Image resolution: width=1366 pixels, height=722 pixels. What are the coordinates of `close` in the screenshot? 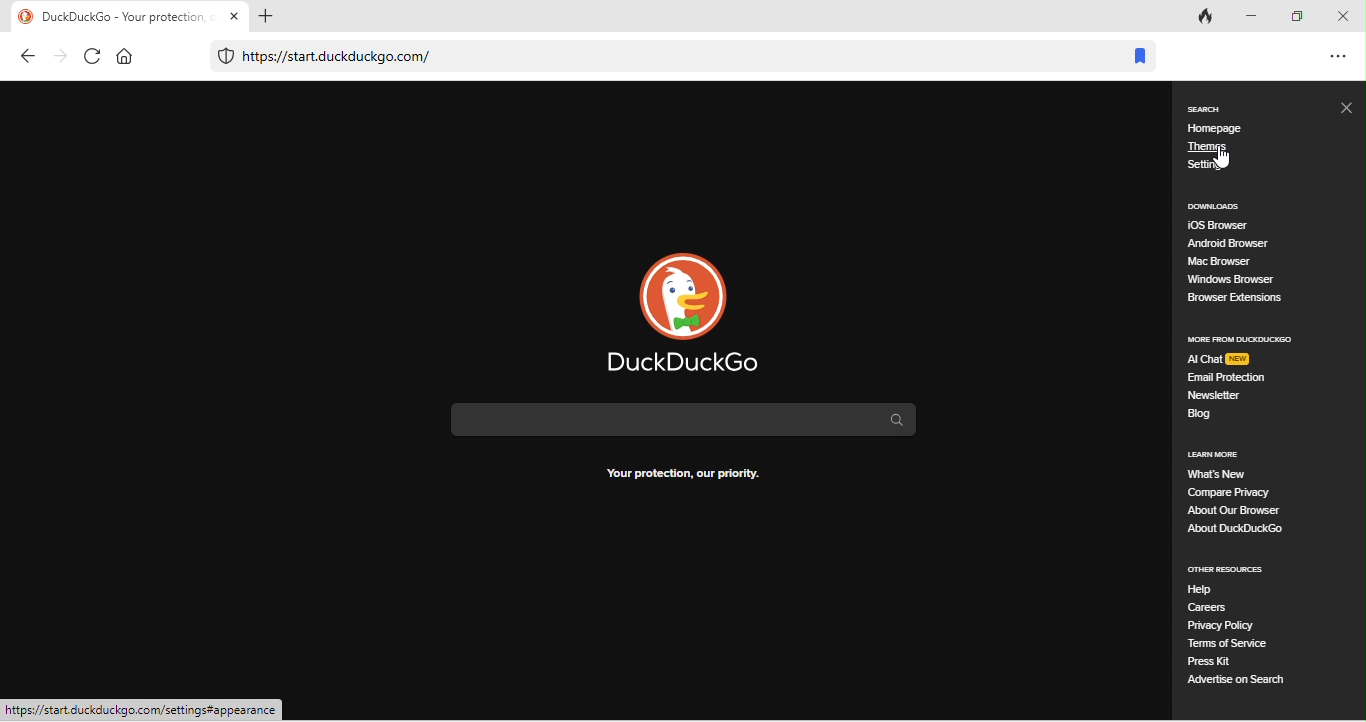 It's located at (1346, 16).